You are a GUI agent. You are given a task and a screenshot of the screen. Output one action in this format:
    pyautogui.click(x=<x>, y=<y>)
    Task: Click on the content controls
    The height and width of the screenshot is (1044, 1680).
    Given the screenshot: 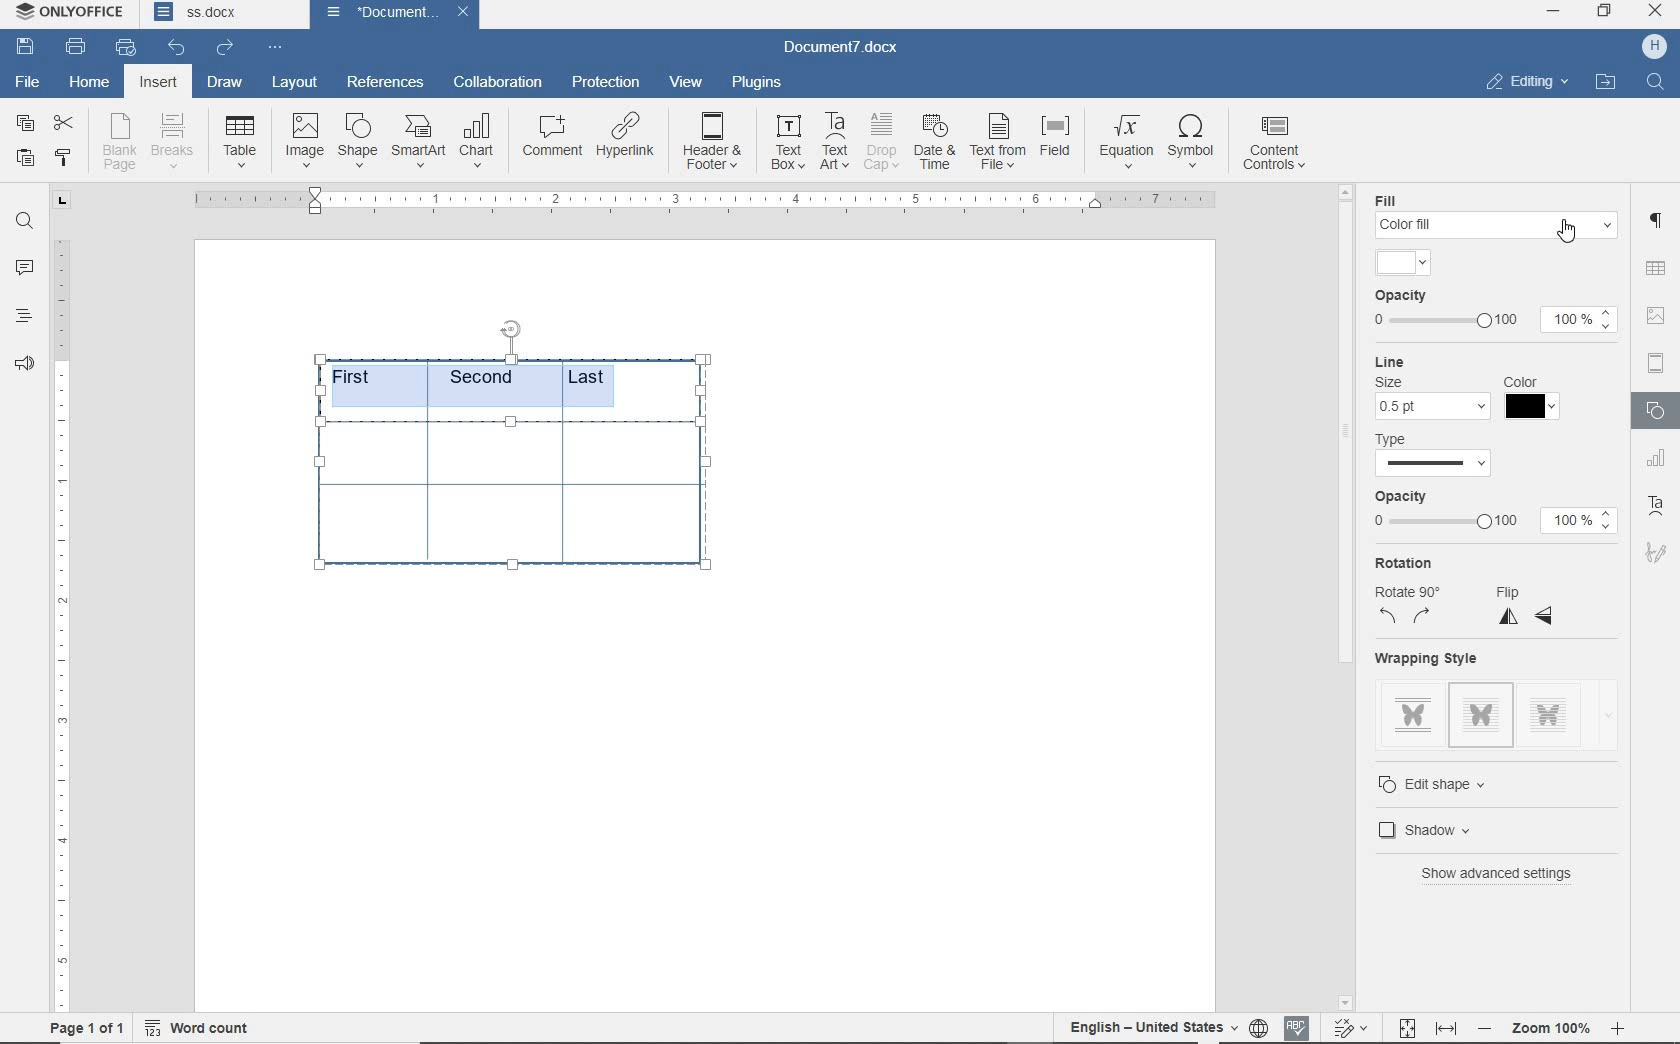 What is the action you would take?
    pyautogui.click(x=1278, y=145)
    